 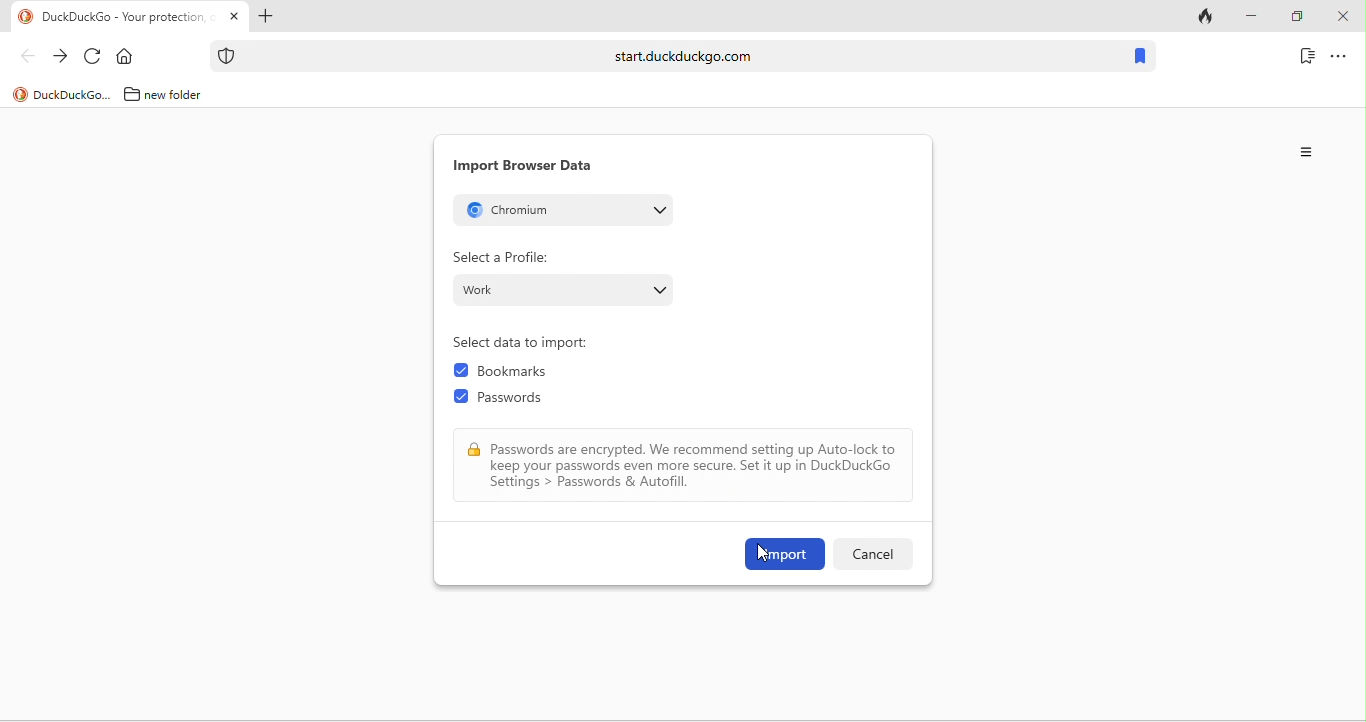 I want to click on select a profile, so click(x=501, y=257).